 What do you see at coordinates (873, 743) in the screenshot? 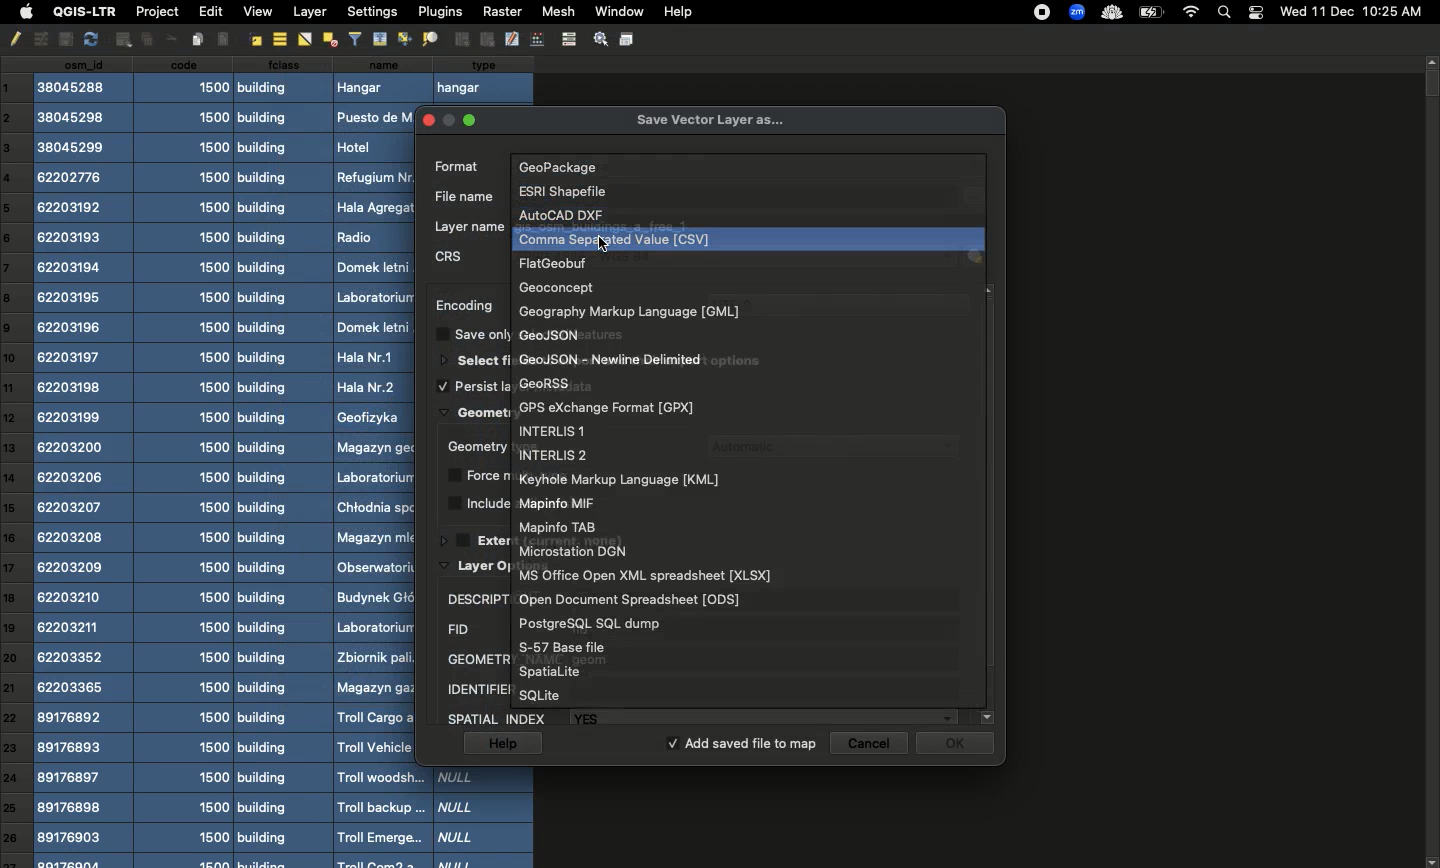
I see `Cancel` at bounding box center [873, 743].